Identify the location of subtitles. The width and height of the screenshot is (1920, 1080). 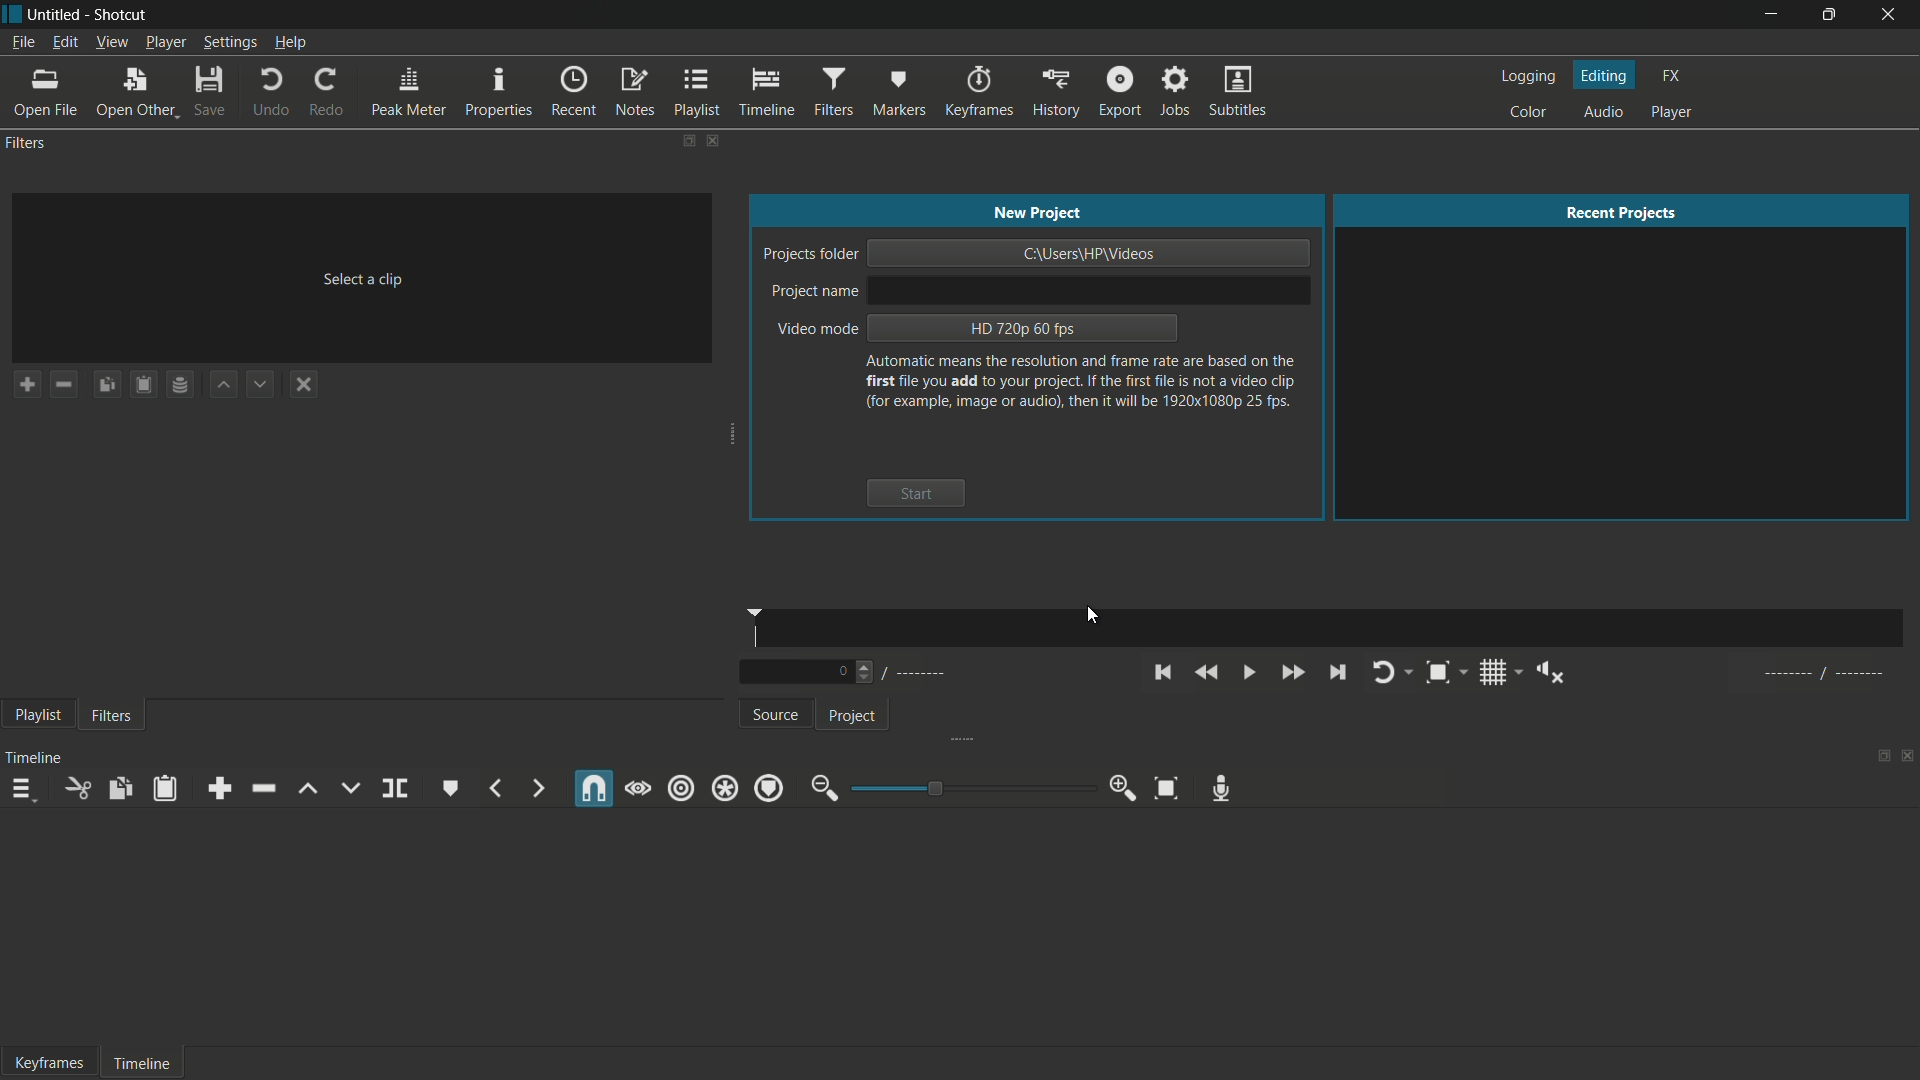
(1237, 90).